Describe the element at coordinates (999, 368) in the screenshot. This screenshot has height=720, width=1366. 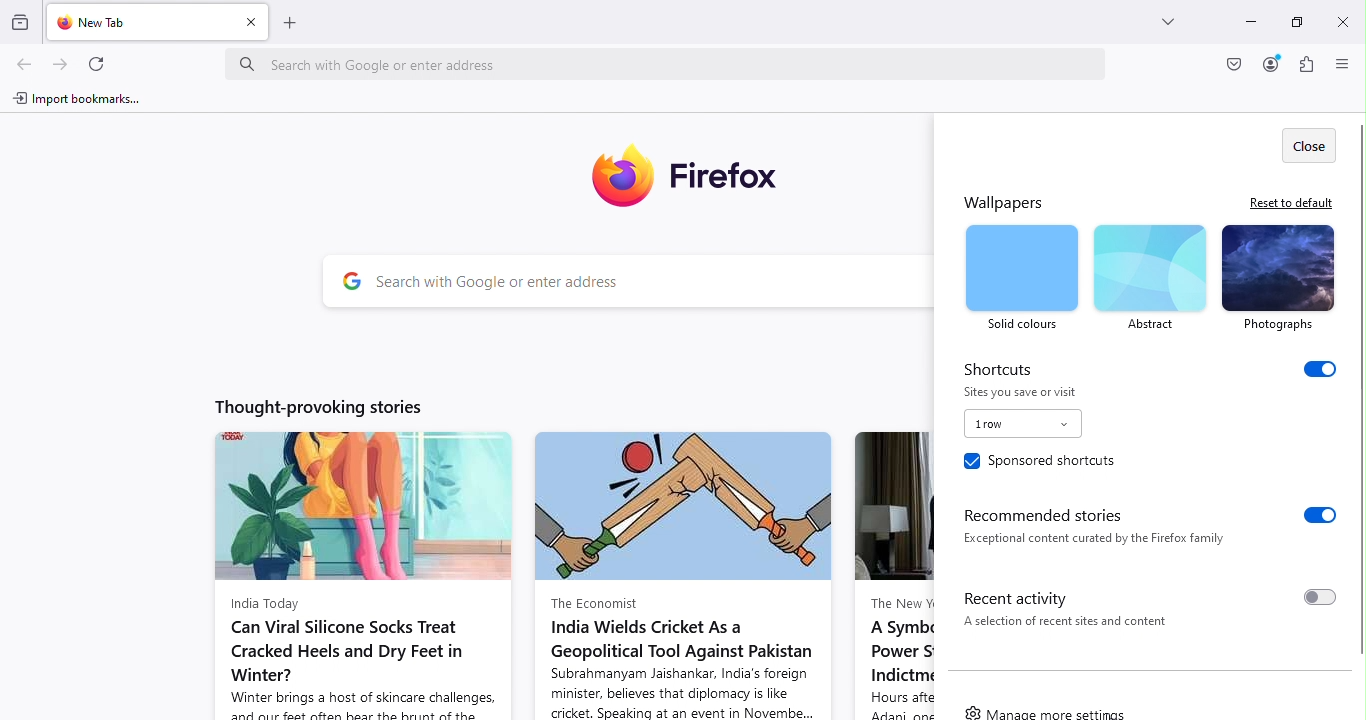
I see `Shortcuts` at that location.